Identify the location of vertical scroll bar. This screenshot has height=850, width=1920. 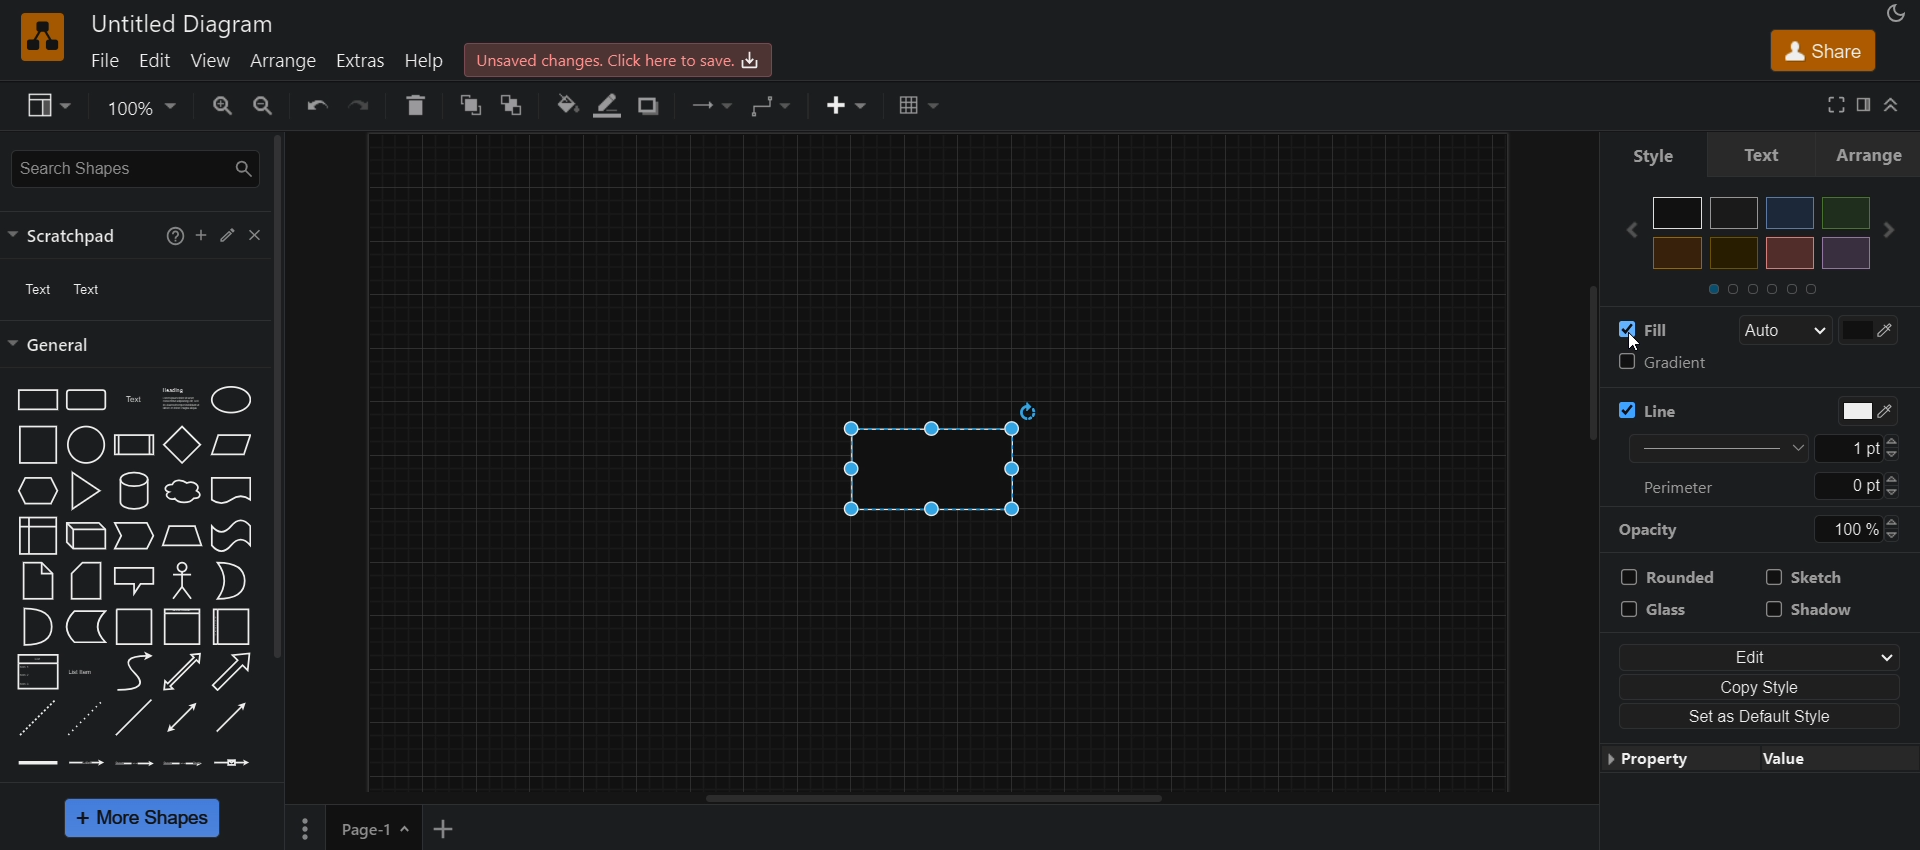
(1591, 367).